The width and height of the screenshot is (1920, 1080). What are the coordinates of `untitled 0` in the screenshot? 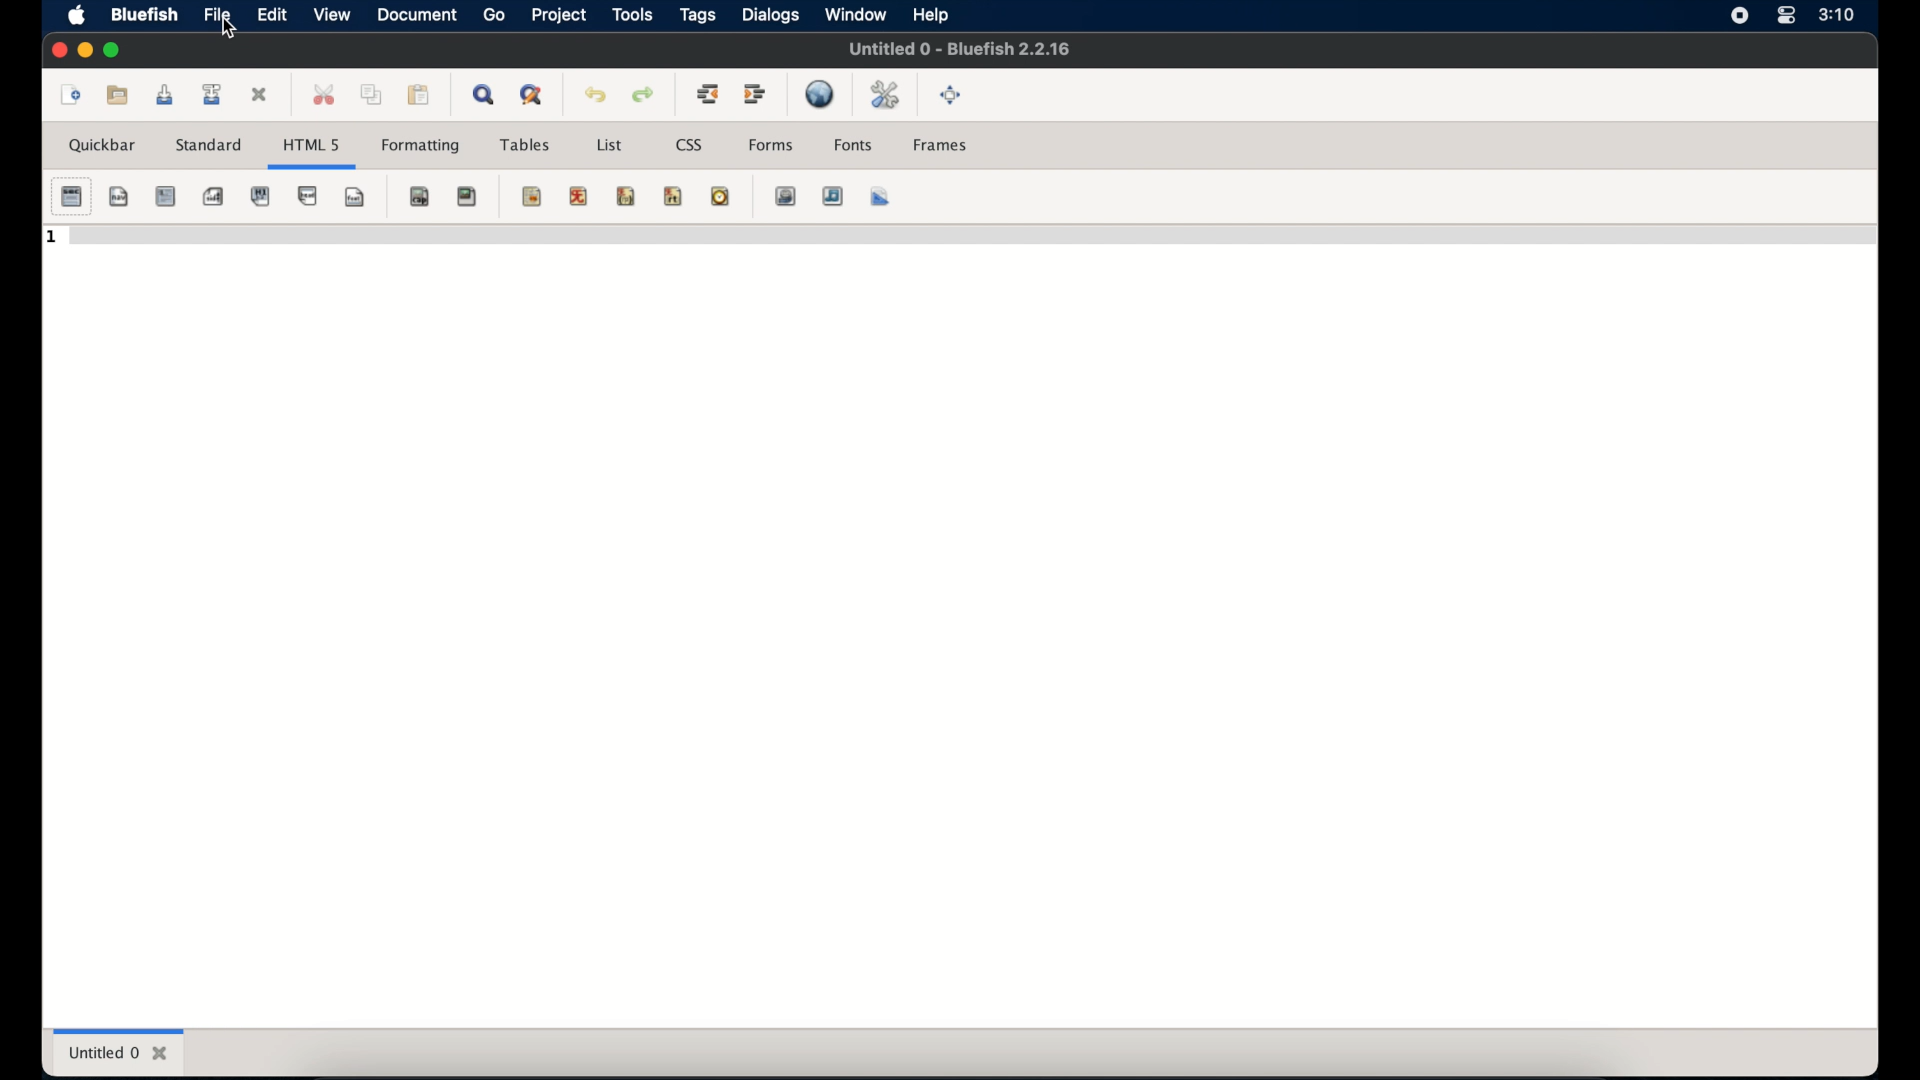 It's located at (119, 1052).